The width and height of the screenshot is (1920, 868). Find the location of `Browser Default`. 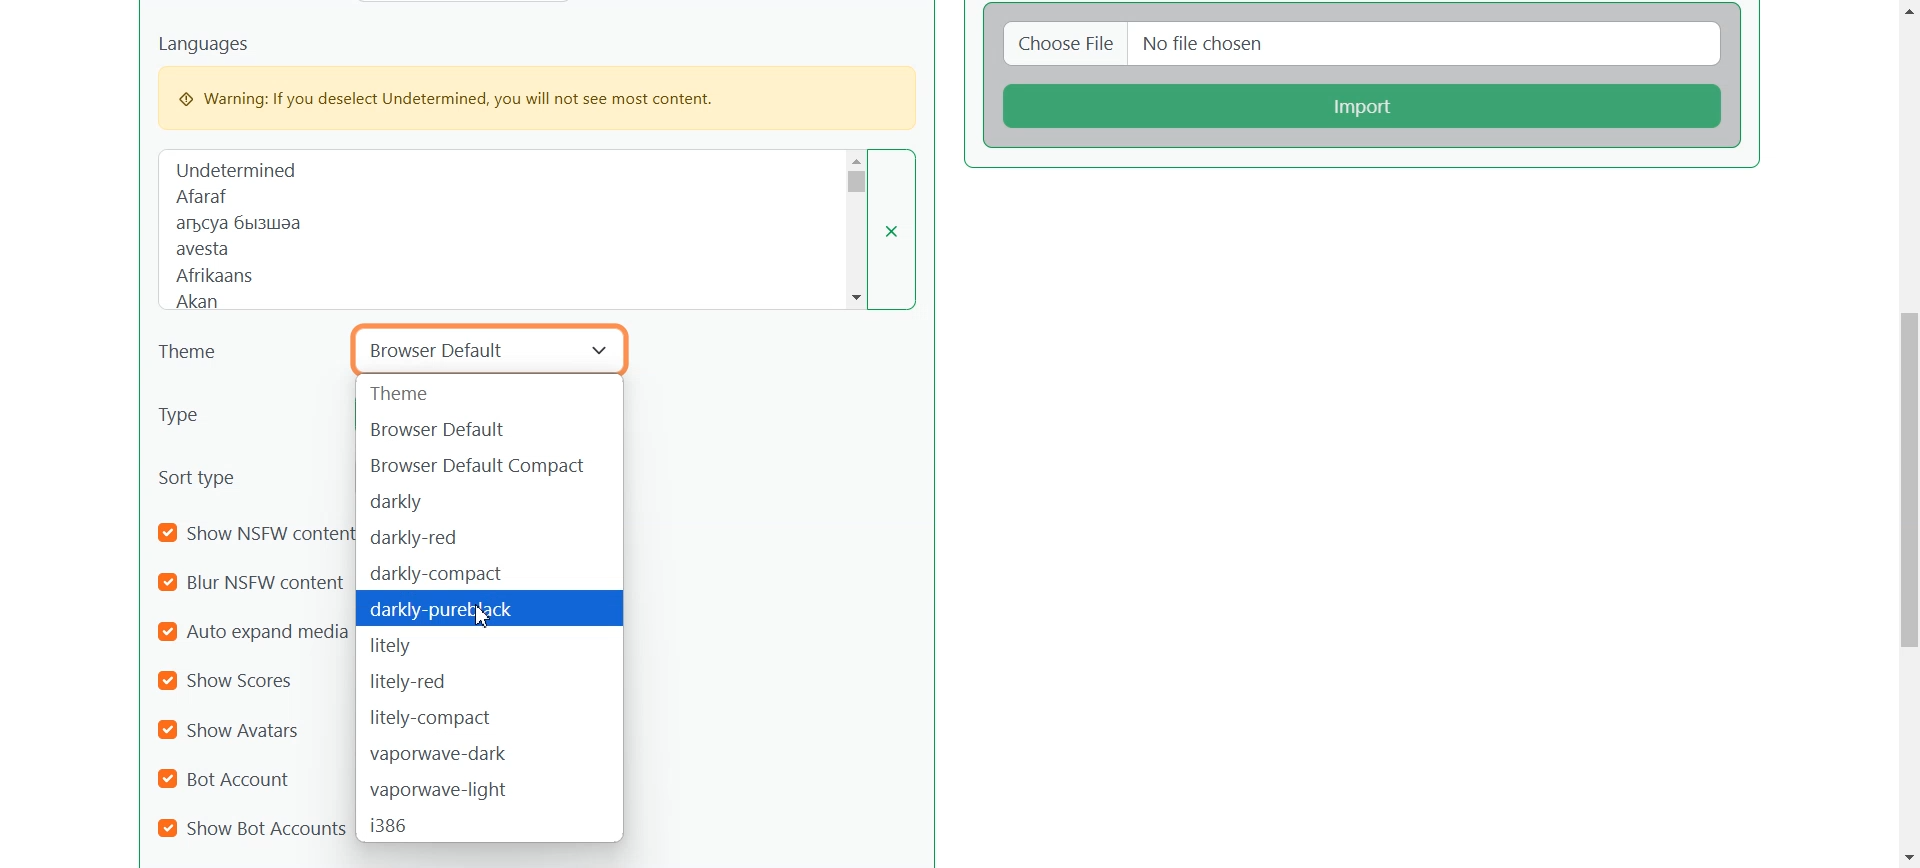

Browser Default is located at coordinates (490, 429).